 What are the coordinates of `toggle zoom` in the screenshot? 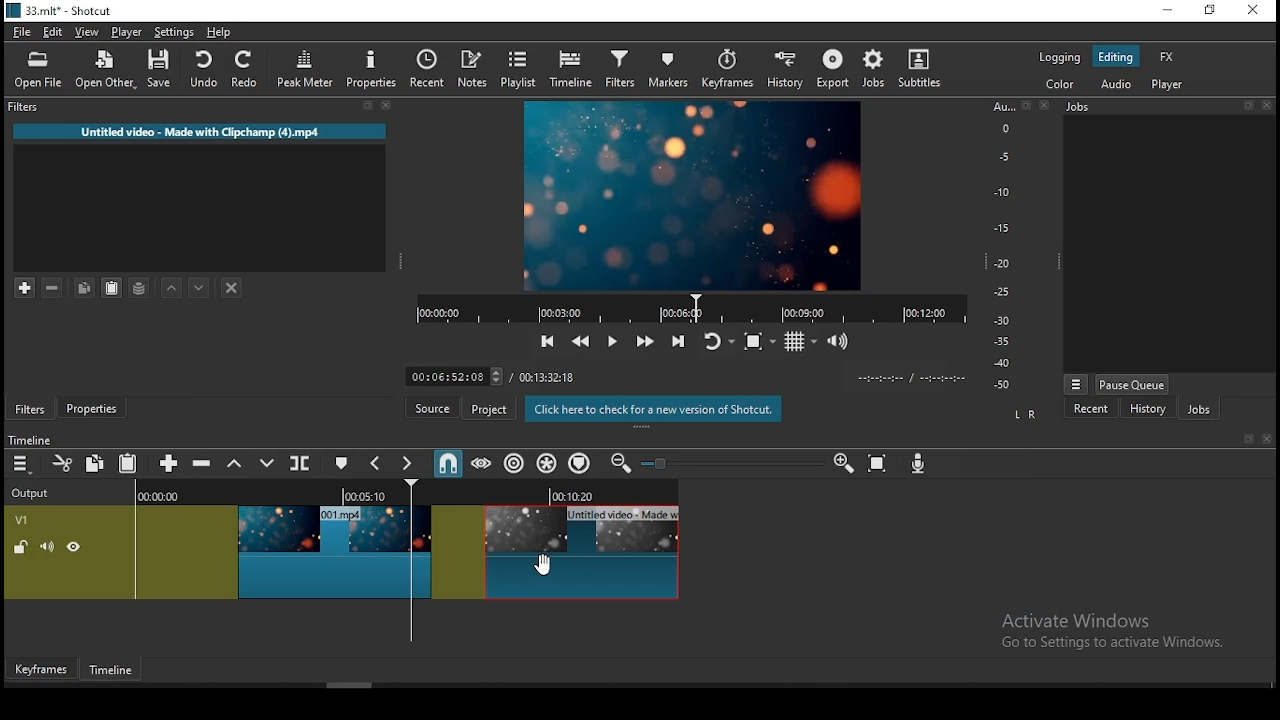 It's located at (759, 341).